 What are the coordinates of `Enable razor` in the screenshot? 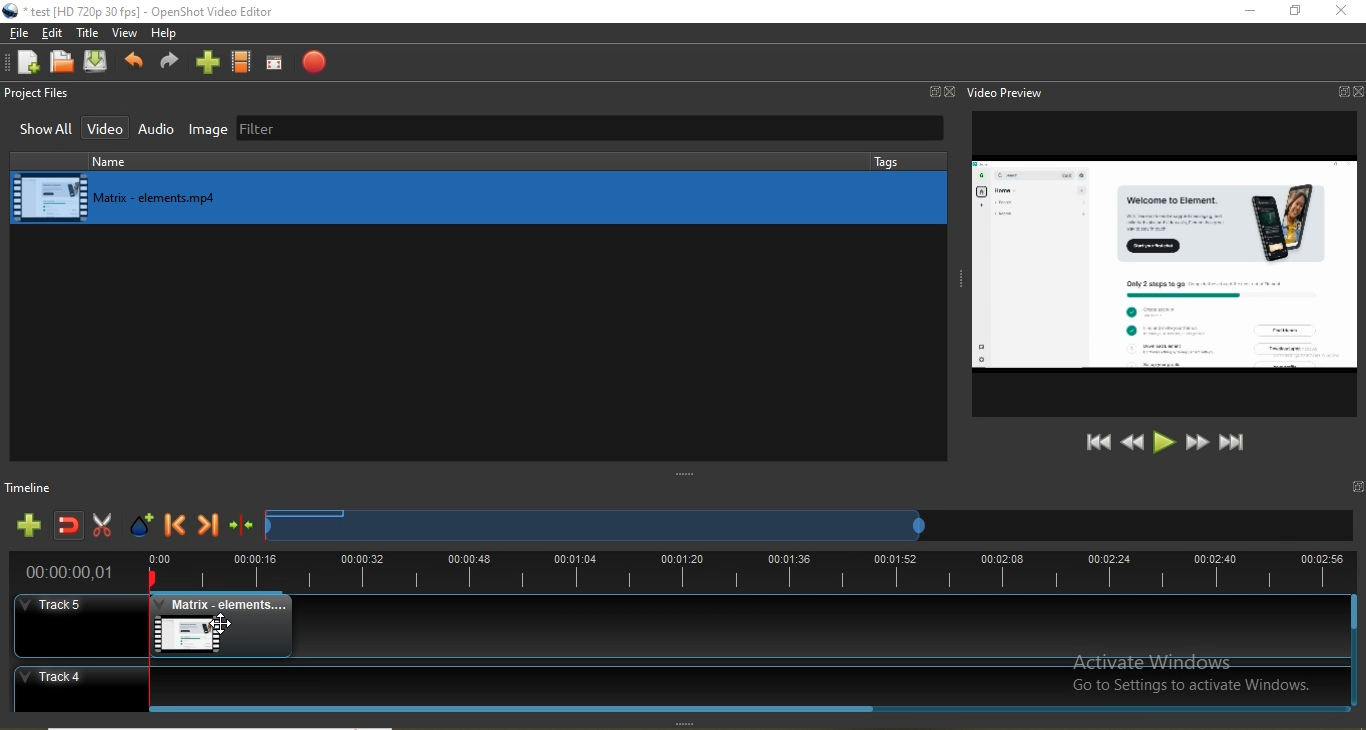 It's located at (106, 528).